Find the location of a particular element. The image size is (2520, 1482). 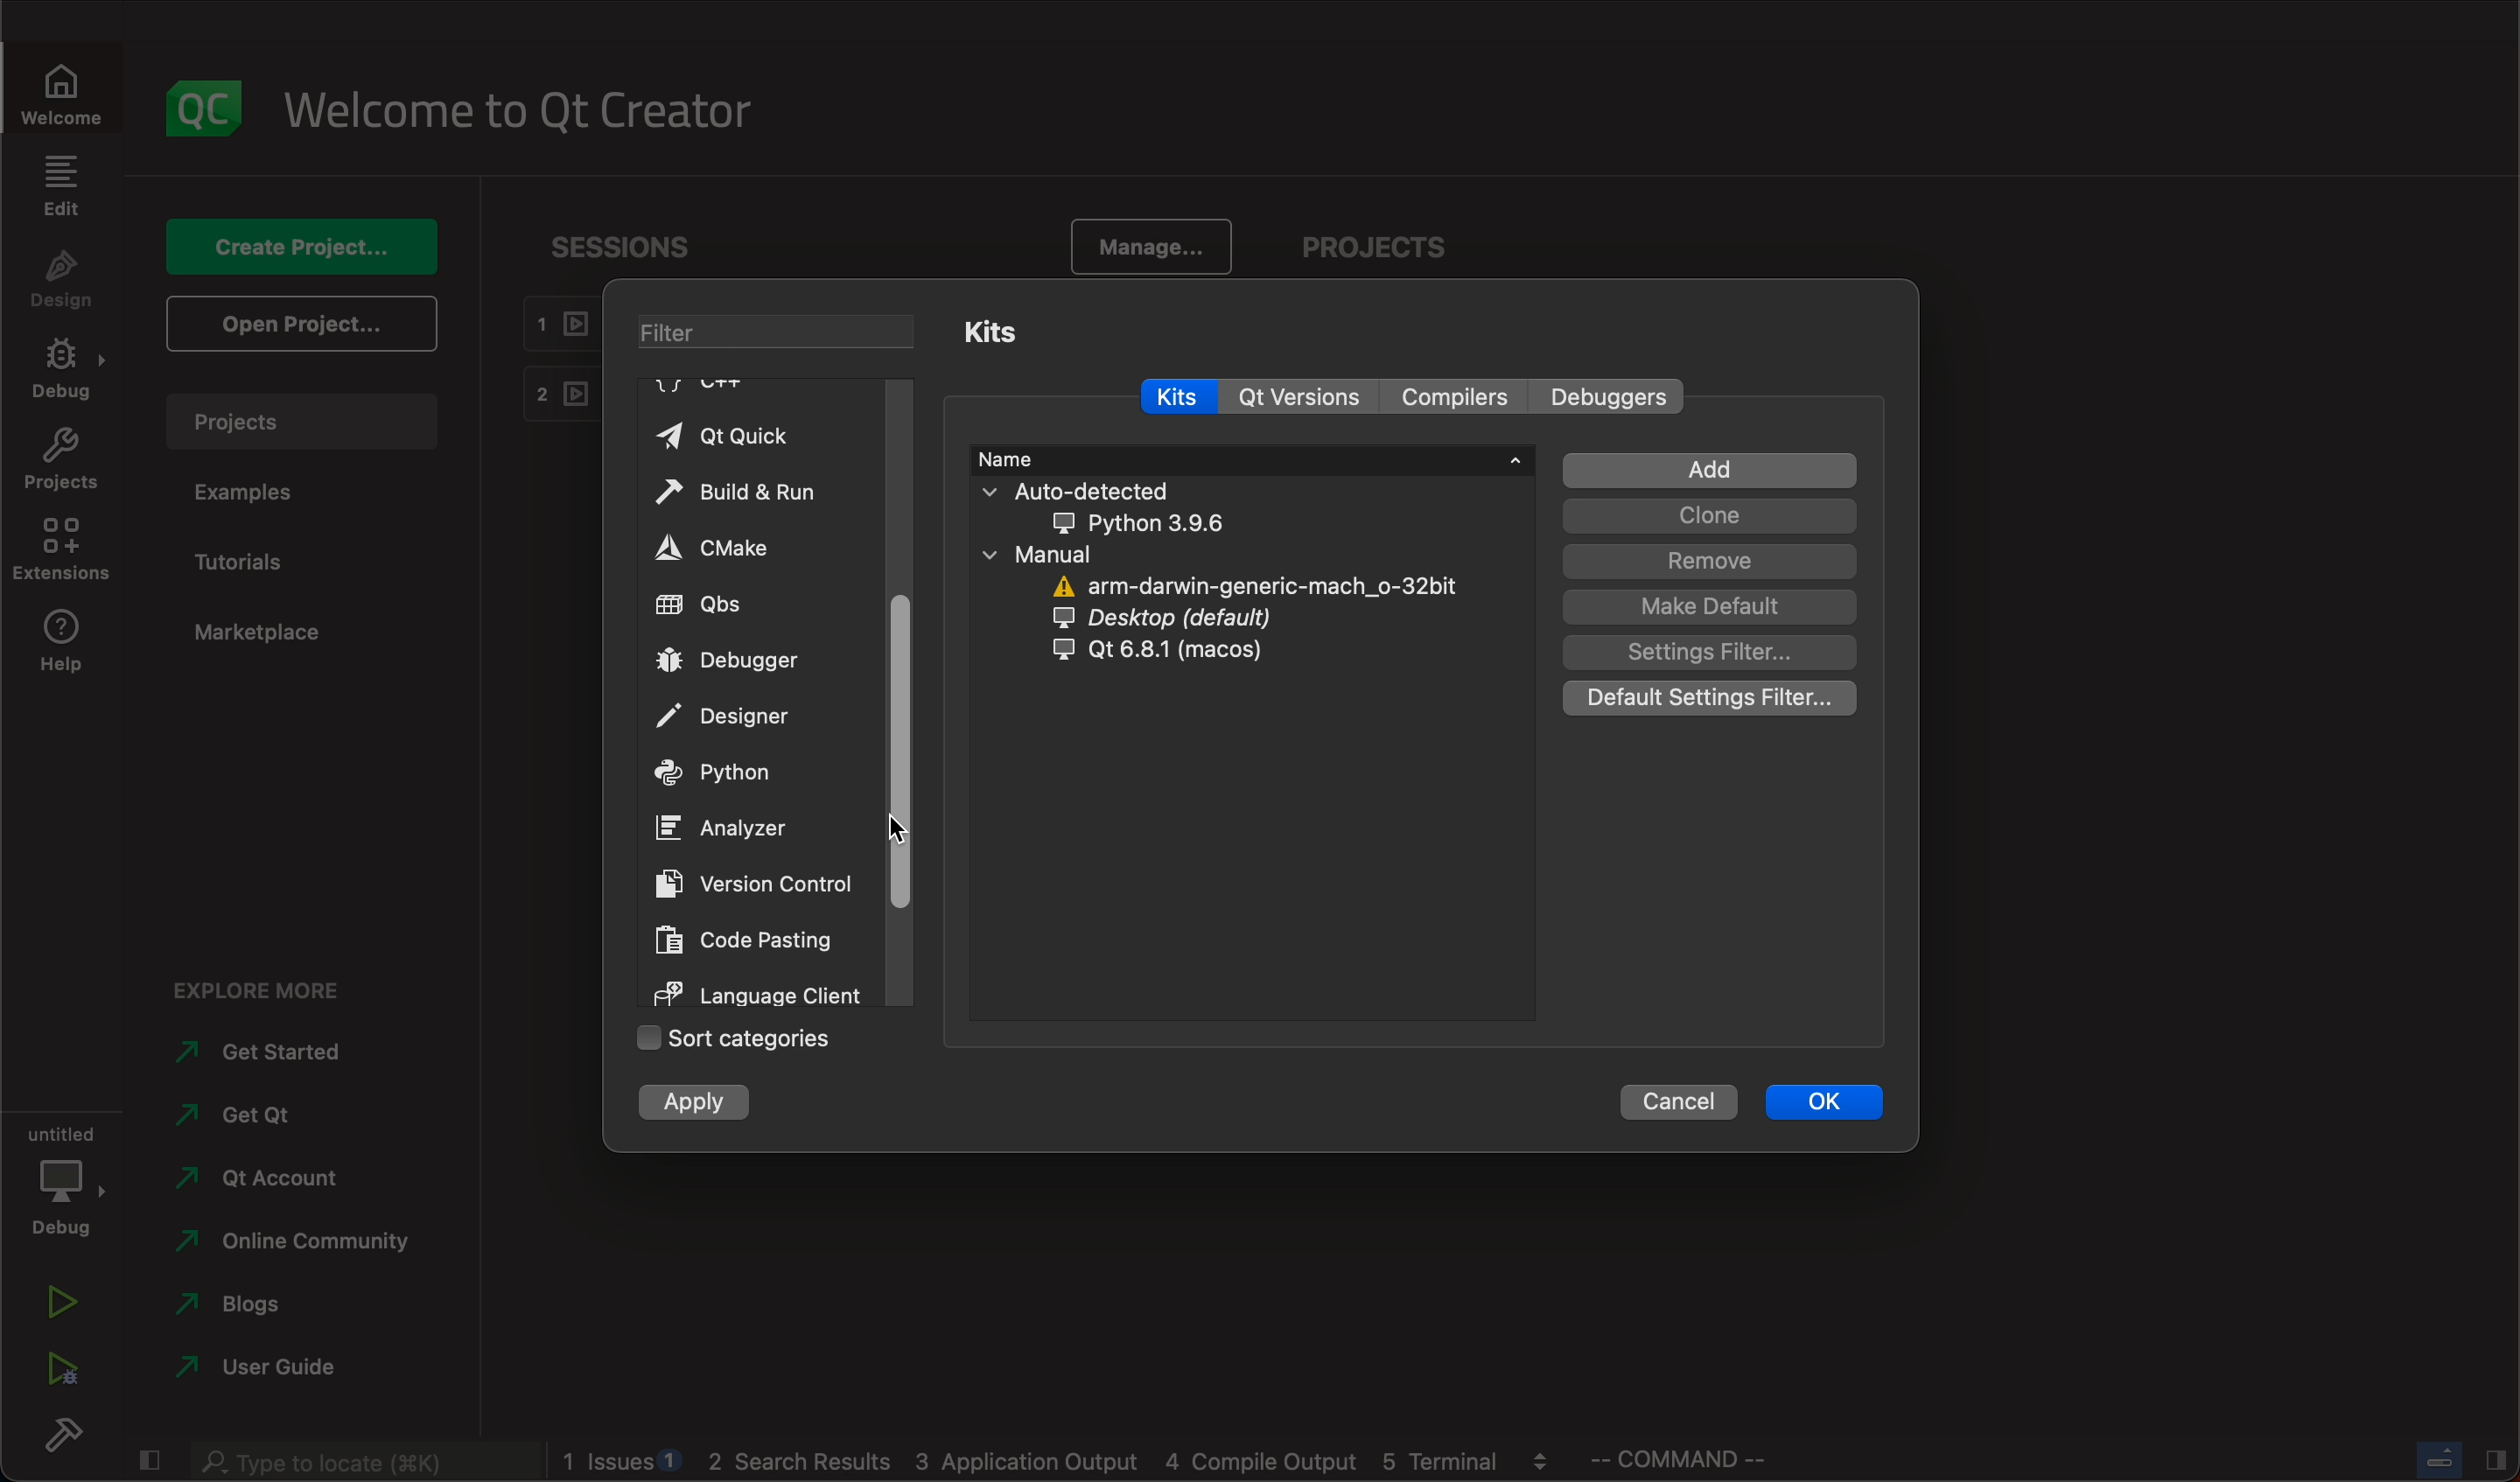

projects is located at coordinates (301, 422).